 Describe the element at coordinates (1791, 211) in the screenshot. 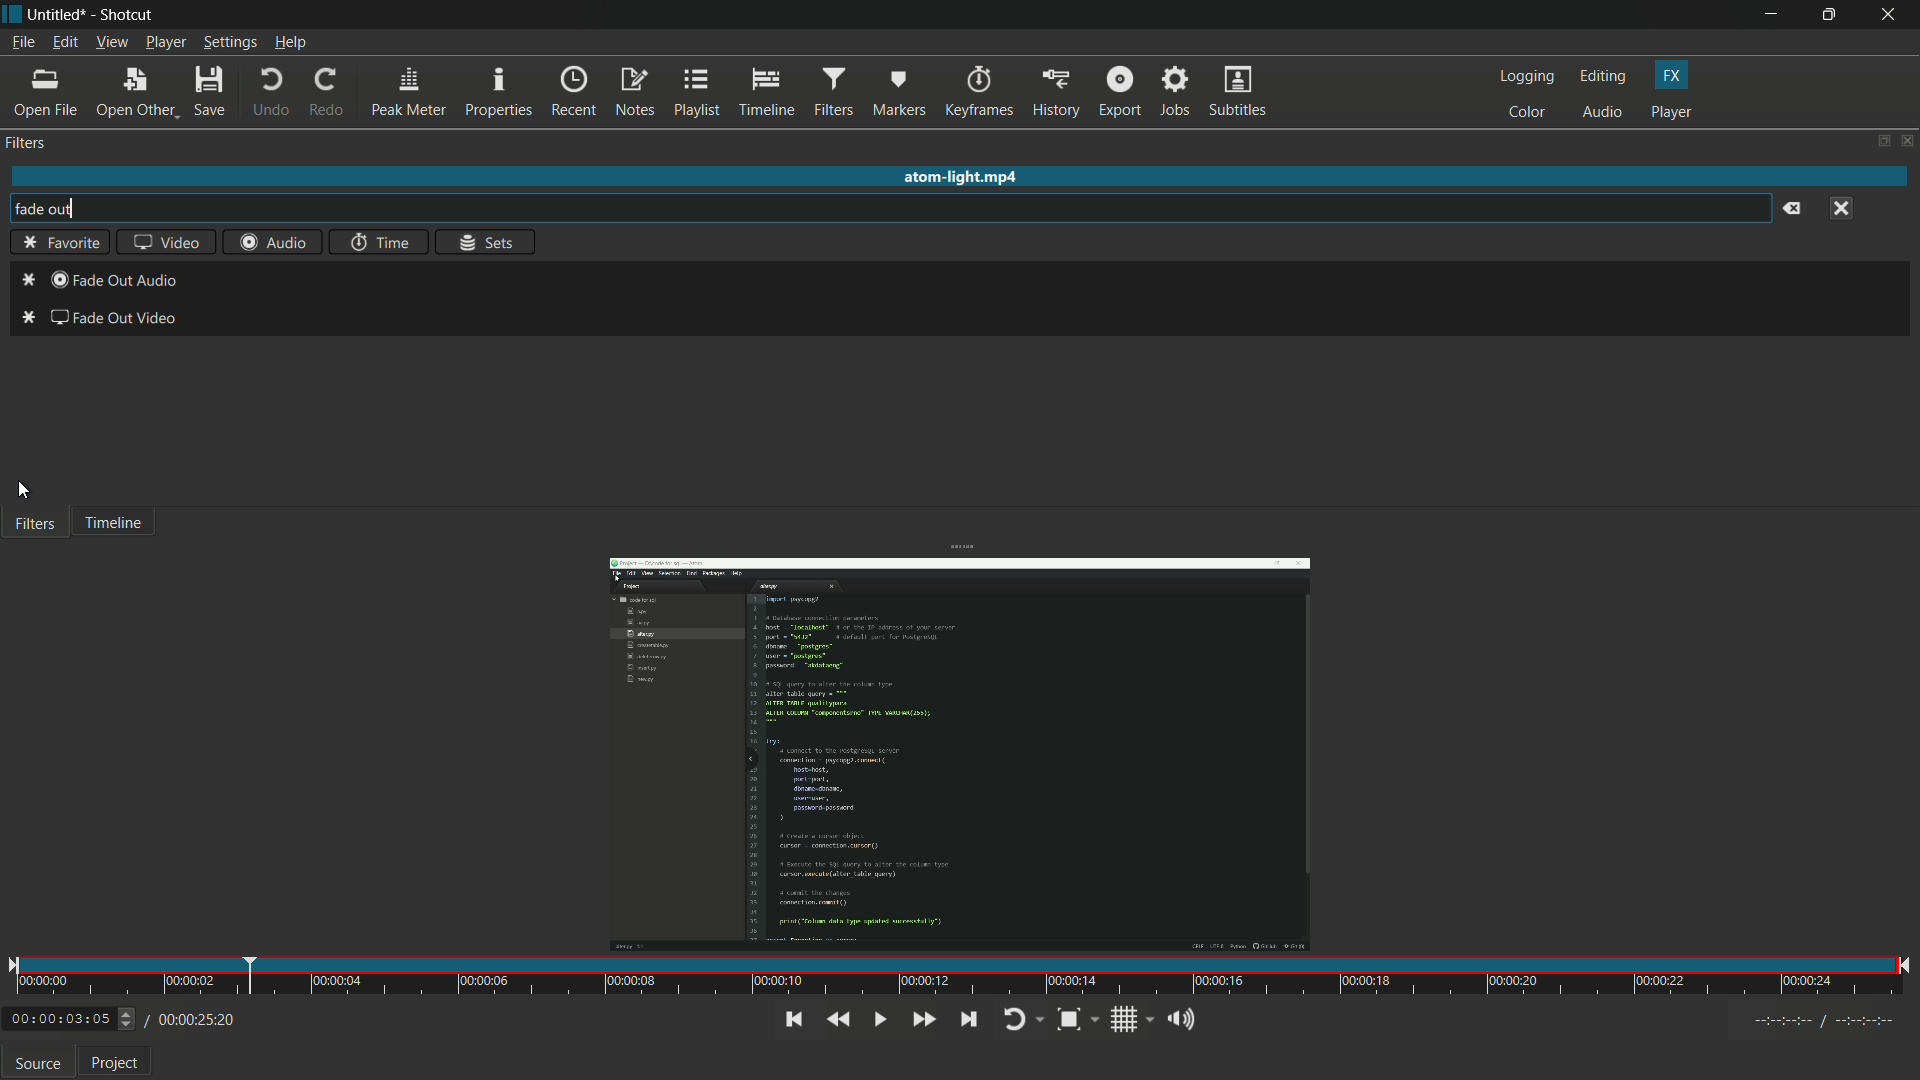

I see `clear search` at that location.